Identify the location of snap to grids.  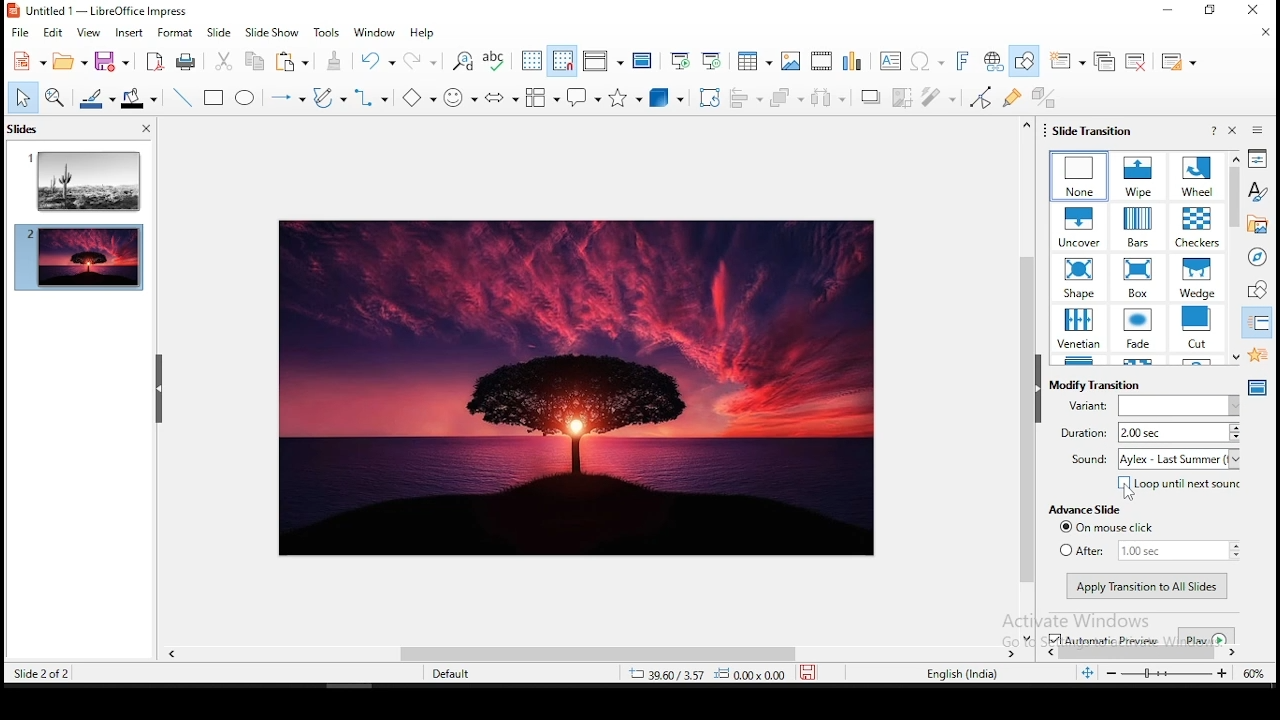
(563, 62).